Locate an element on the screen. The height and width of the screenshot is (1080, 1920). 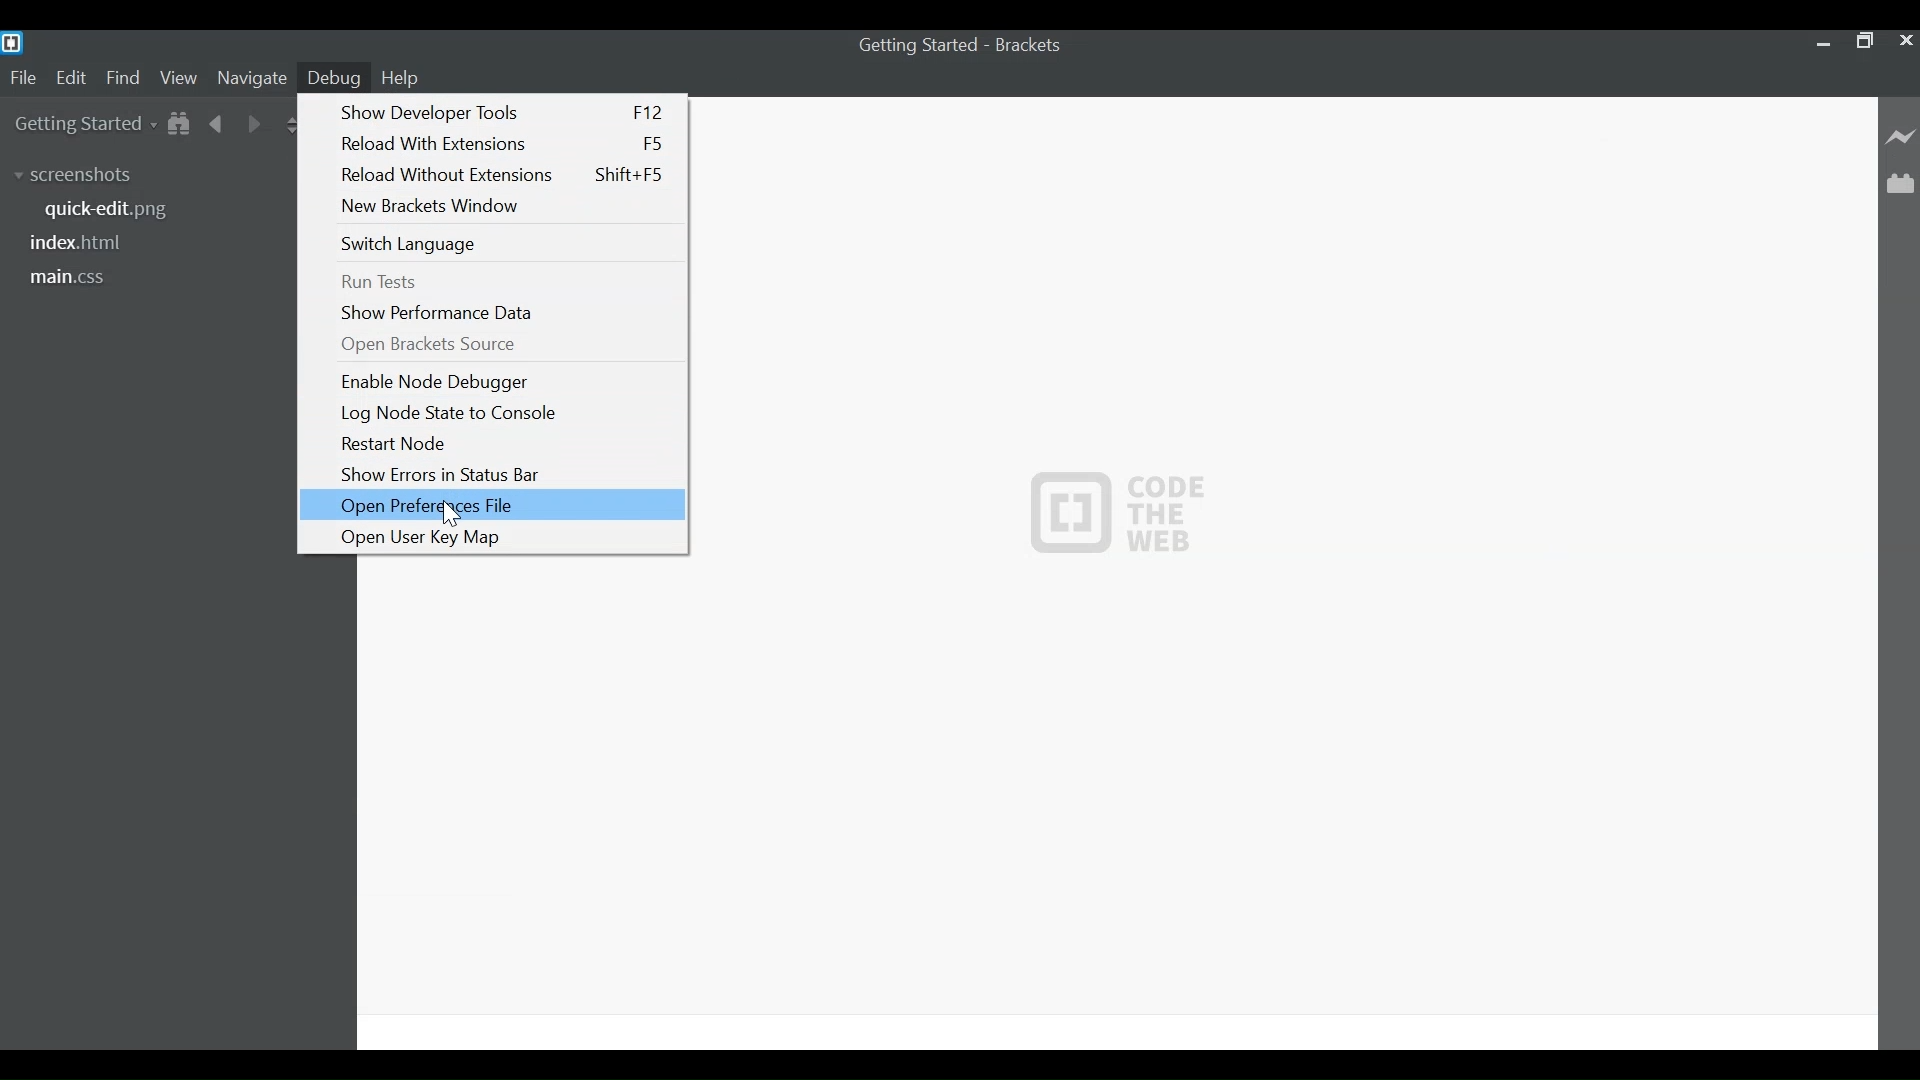
File  is located at coordinates (19, 76).